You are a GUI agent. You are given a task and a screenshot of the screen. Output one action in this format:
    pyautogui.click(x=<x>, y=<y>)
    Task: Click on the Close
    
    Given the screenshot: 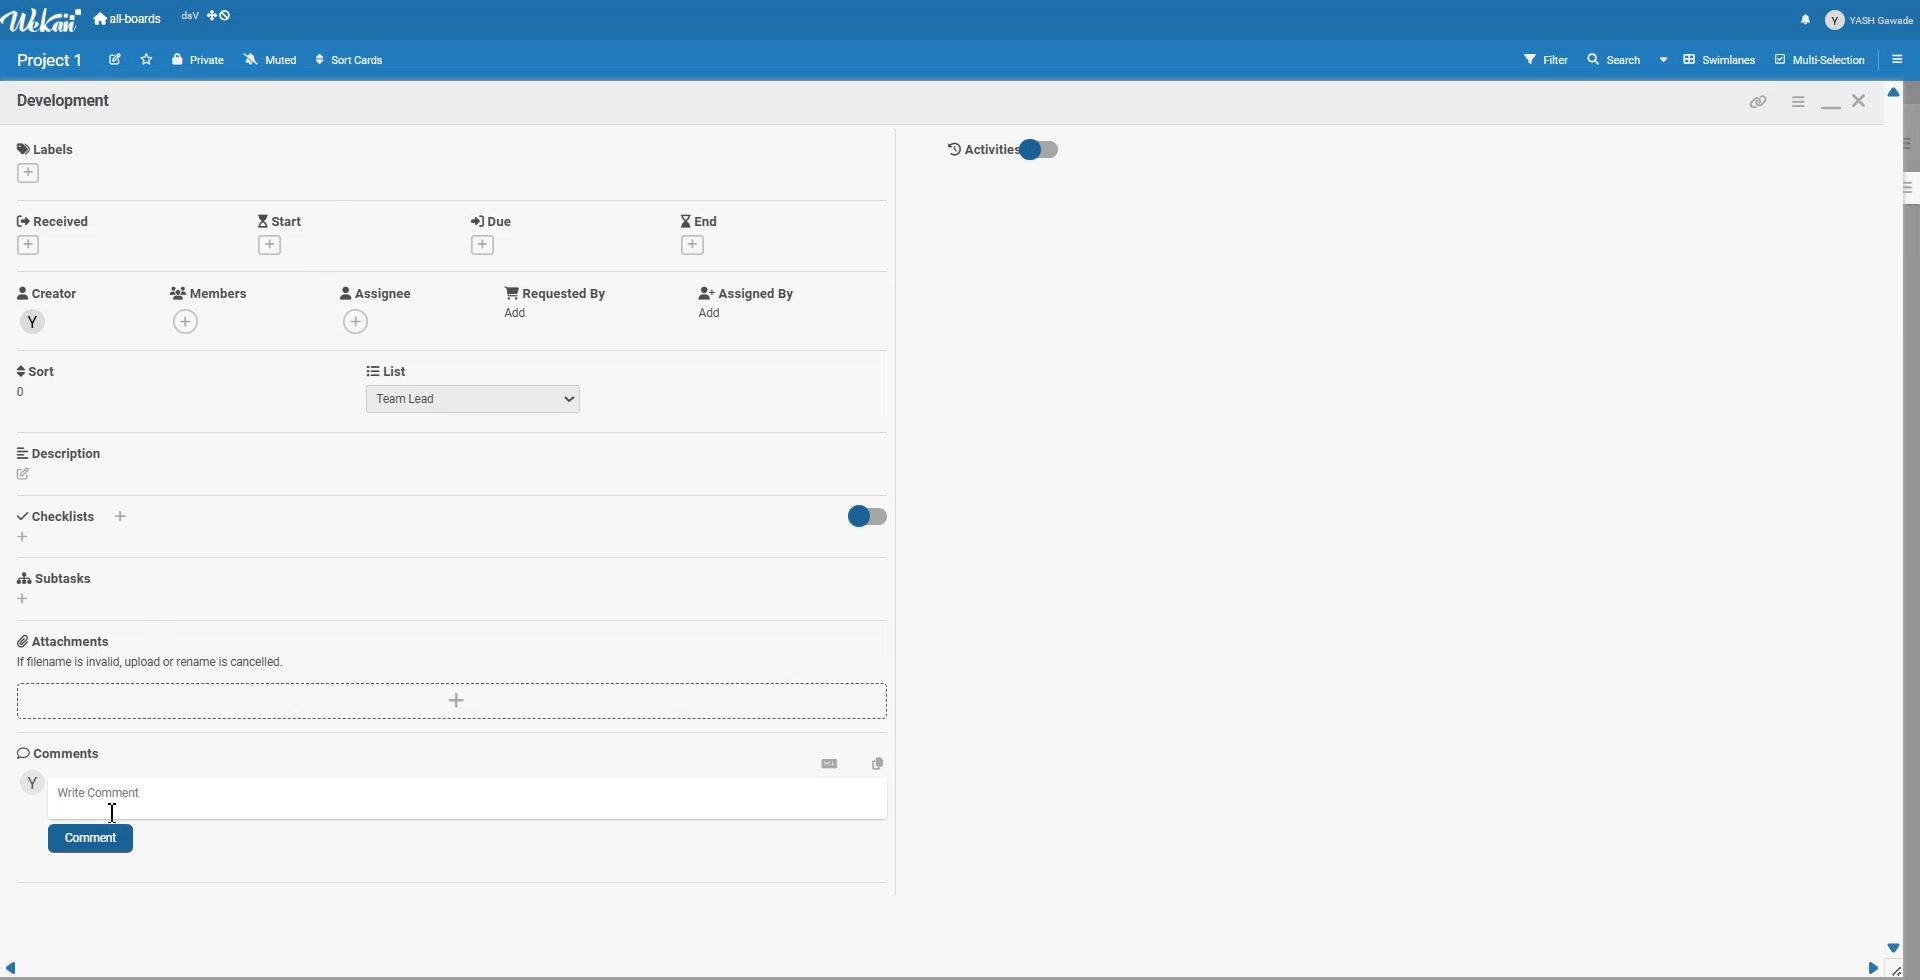 What is the action you would take?
    pyautogui.click(x=1861, y=100)
    